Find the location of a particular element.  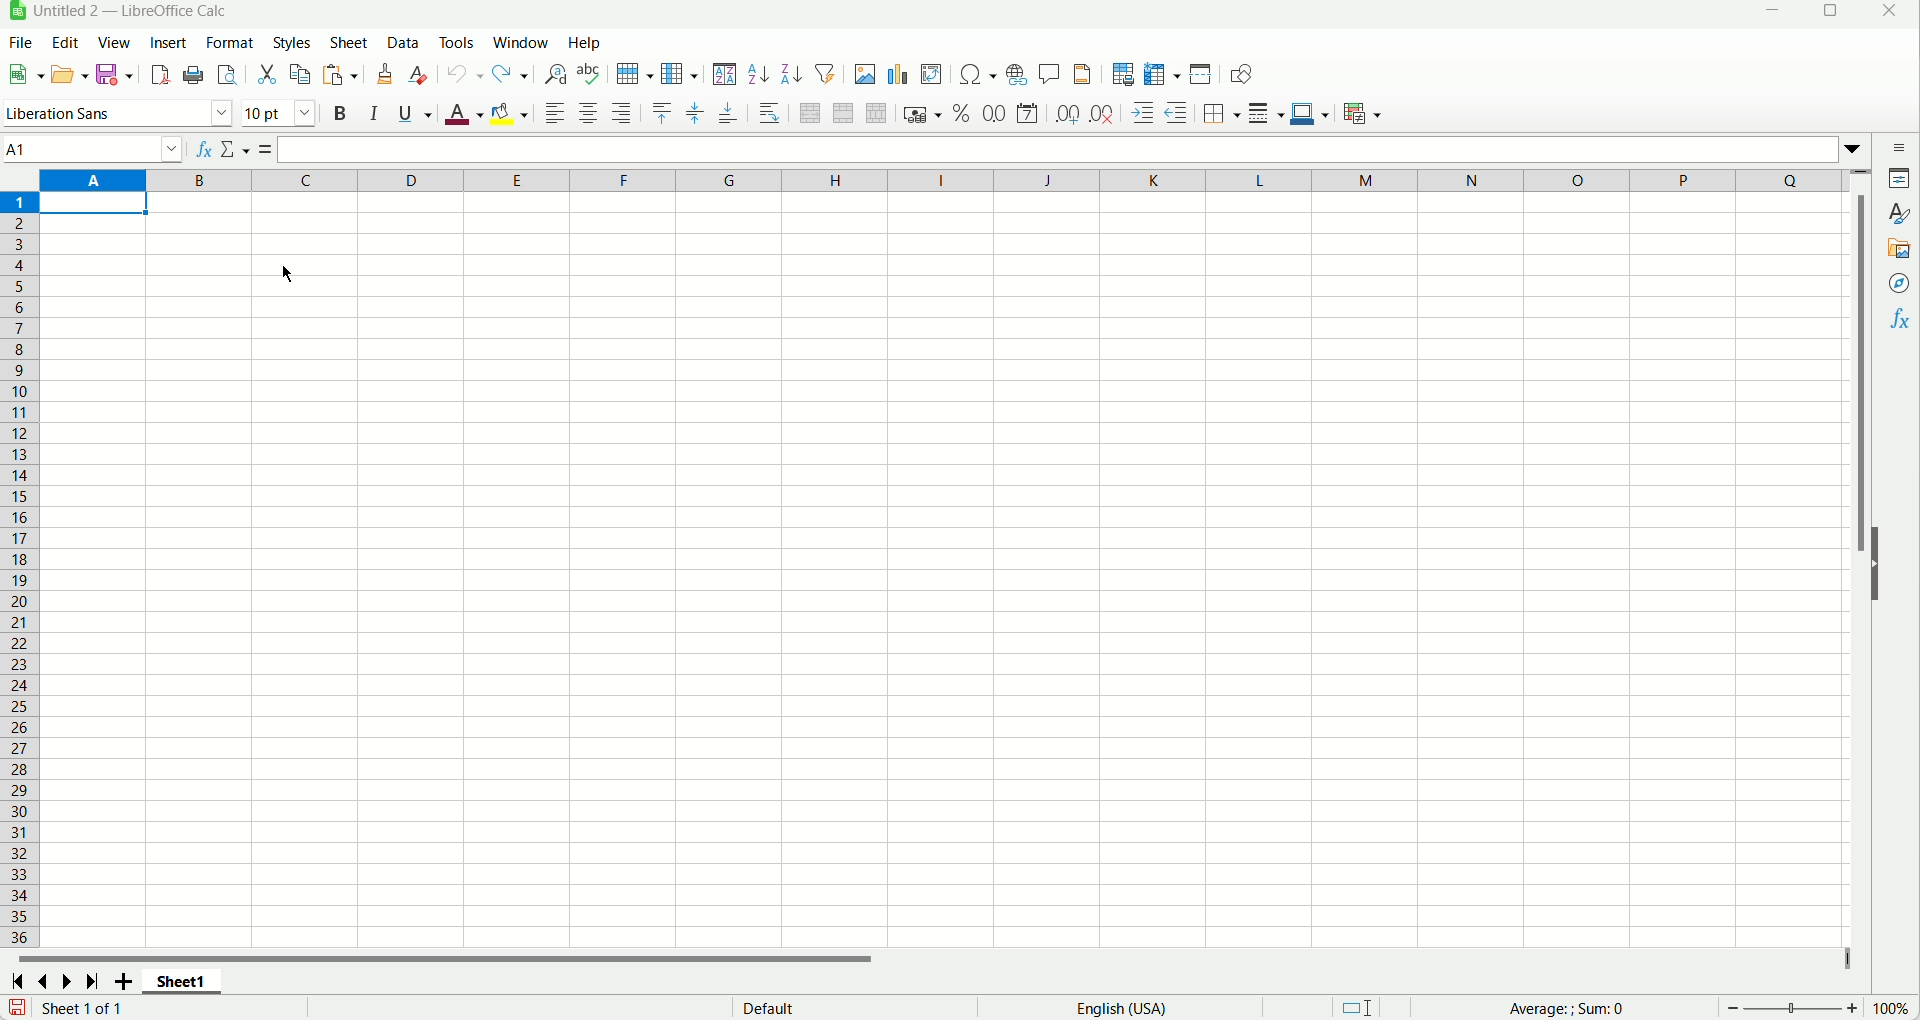

Styles is located at coordinates (290, 42).